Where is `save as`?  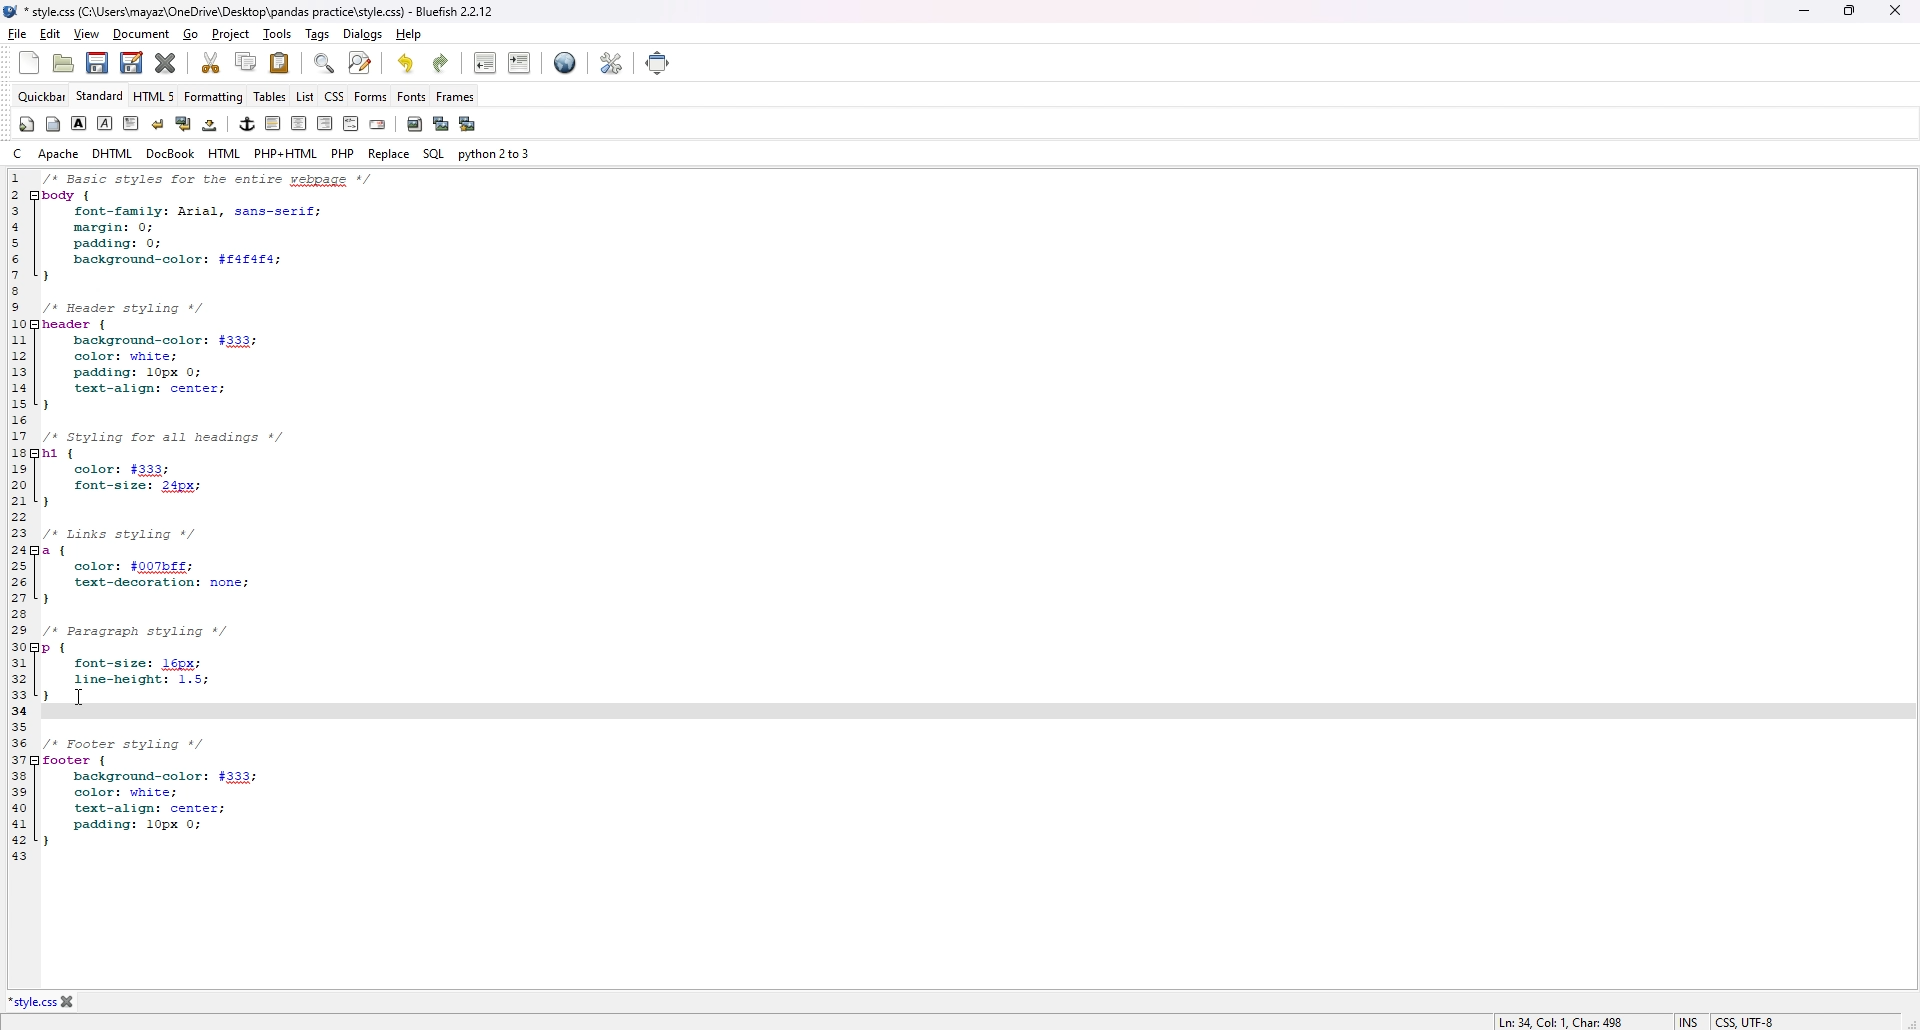
save as is located at coordinates (133, 63).